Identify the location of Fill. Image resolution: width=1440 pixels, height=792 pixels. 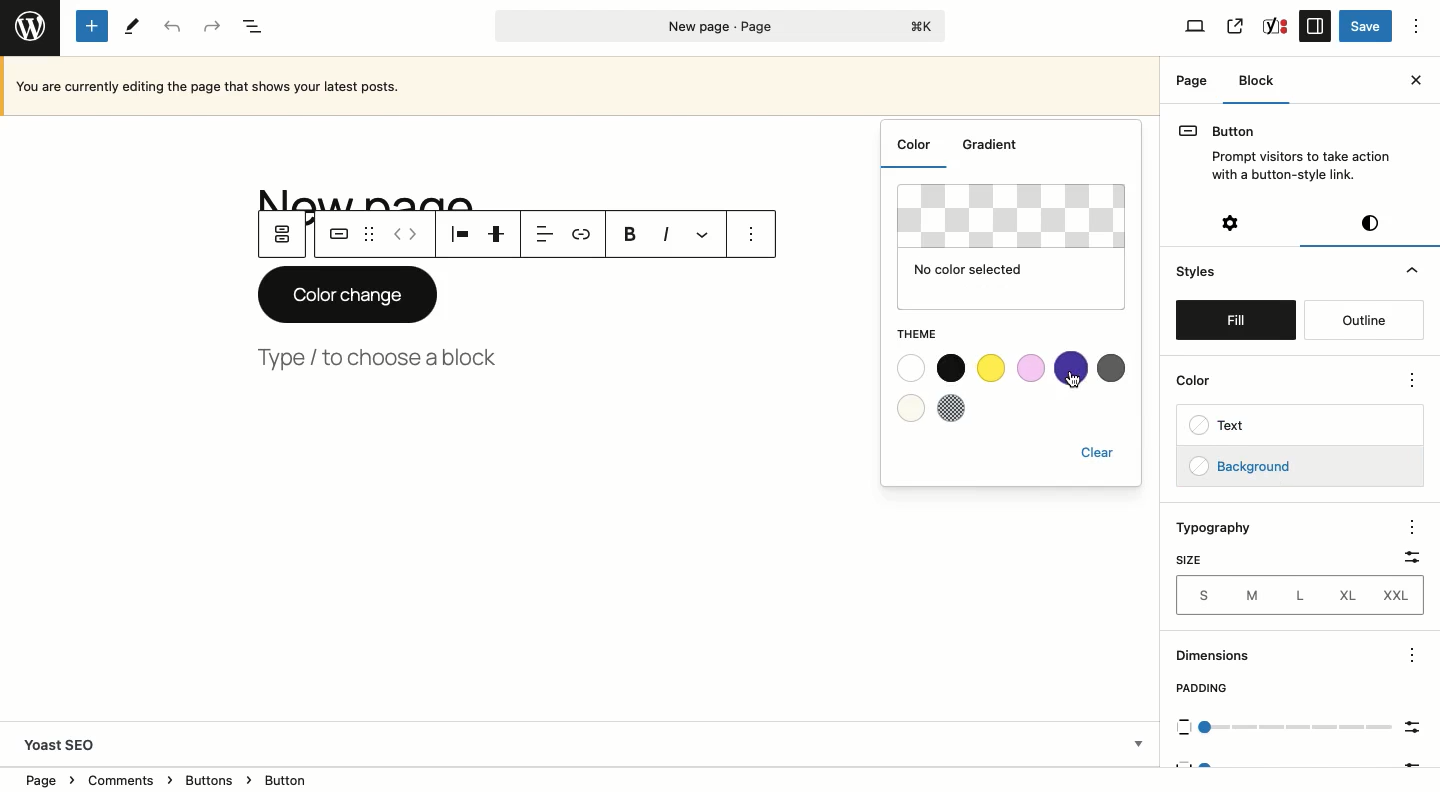
(1236, 320).